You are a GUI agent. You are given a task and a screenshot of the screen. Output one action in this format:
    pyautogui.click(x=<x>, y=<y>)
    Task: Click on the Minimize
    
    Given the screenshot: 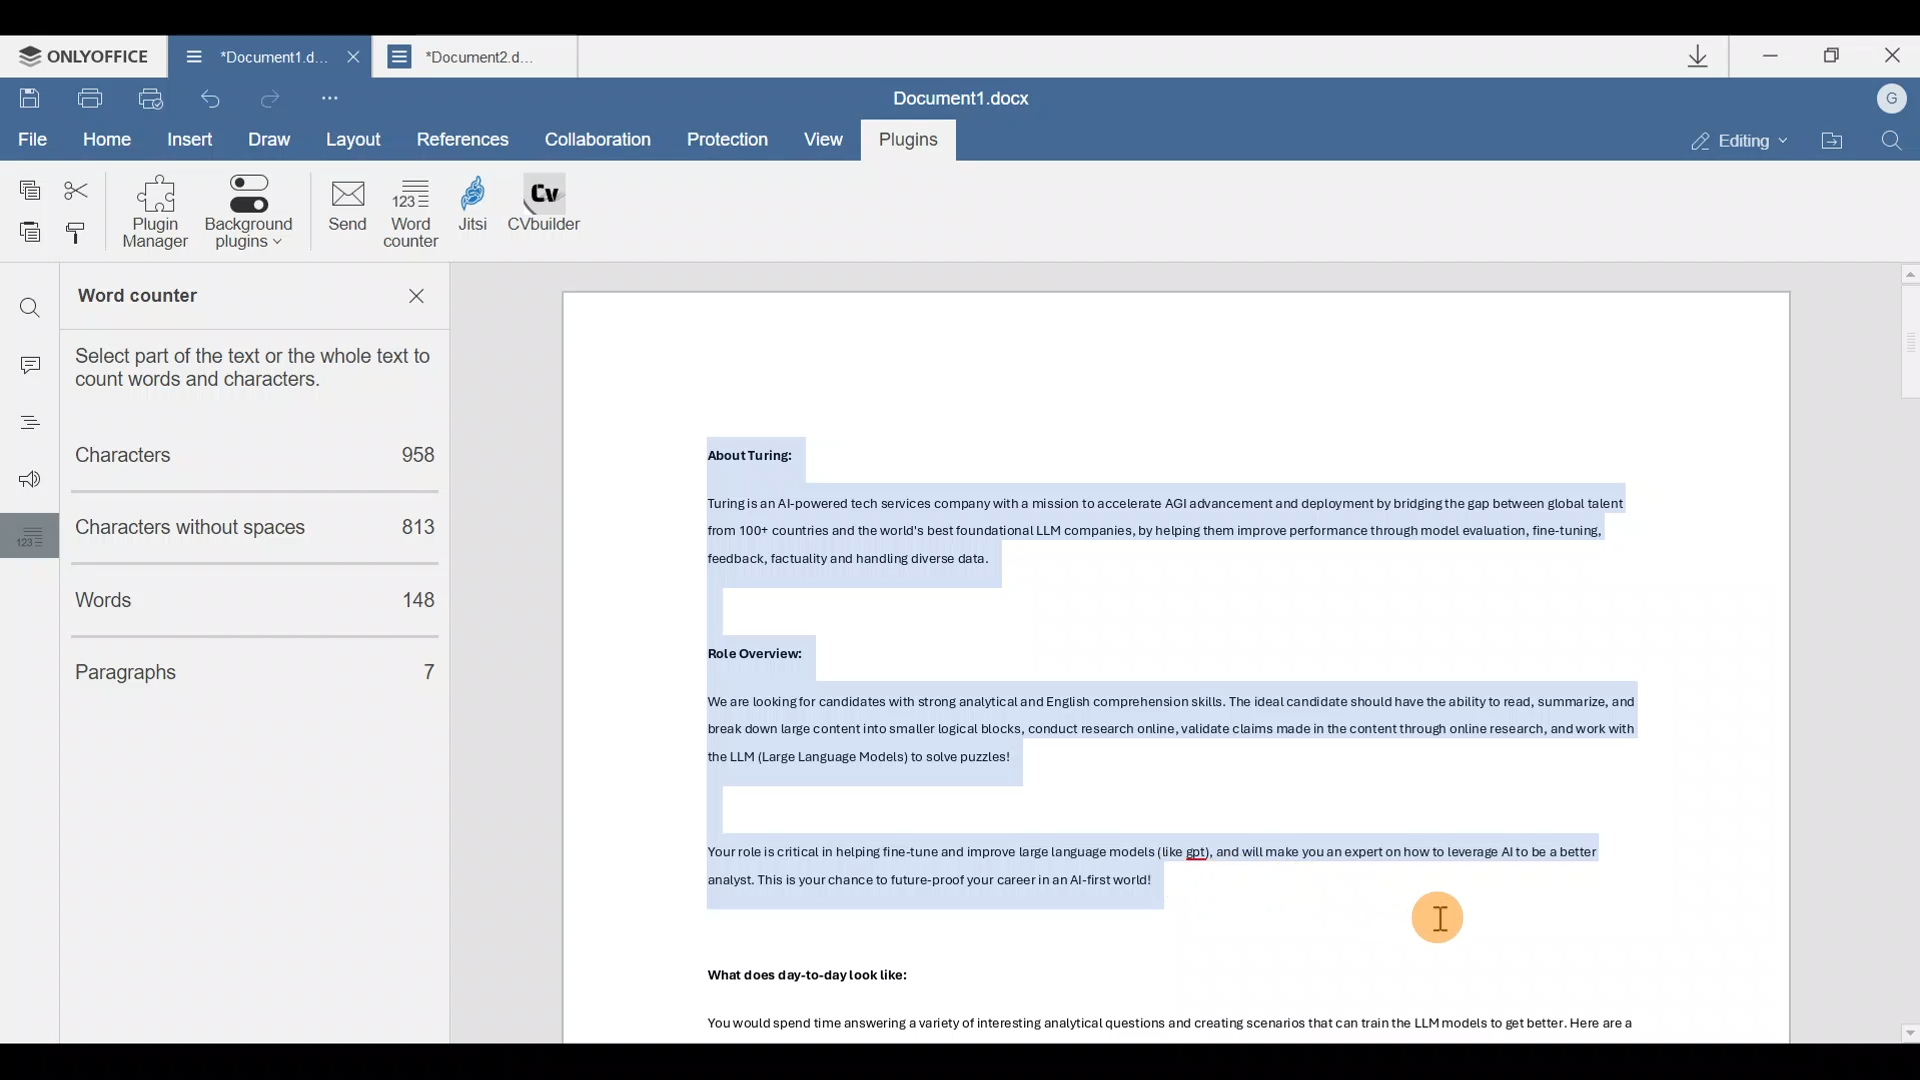 What is the action you would take?
    pyautogui.click(x=1768, y=60)
    